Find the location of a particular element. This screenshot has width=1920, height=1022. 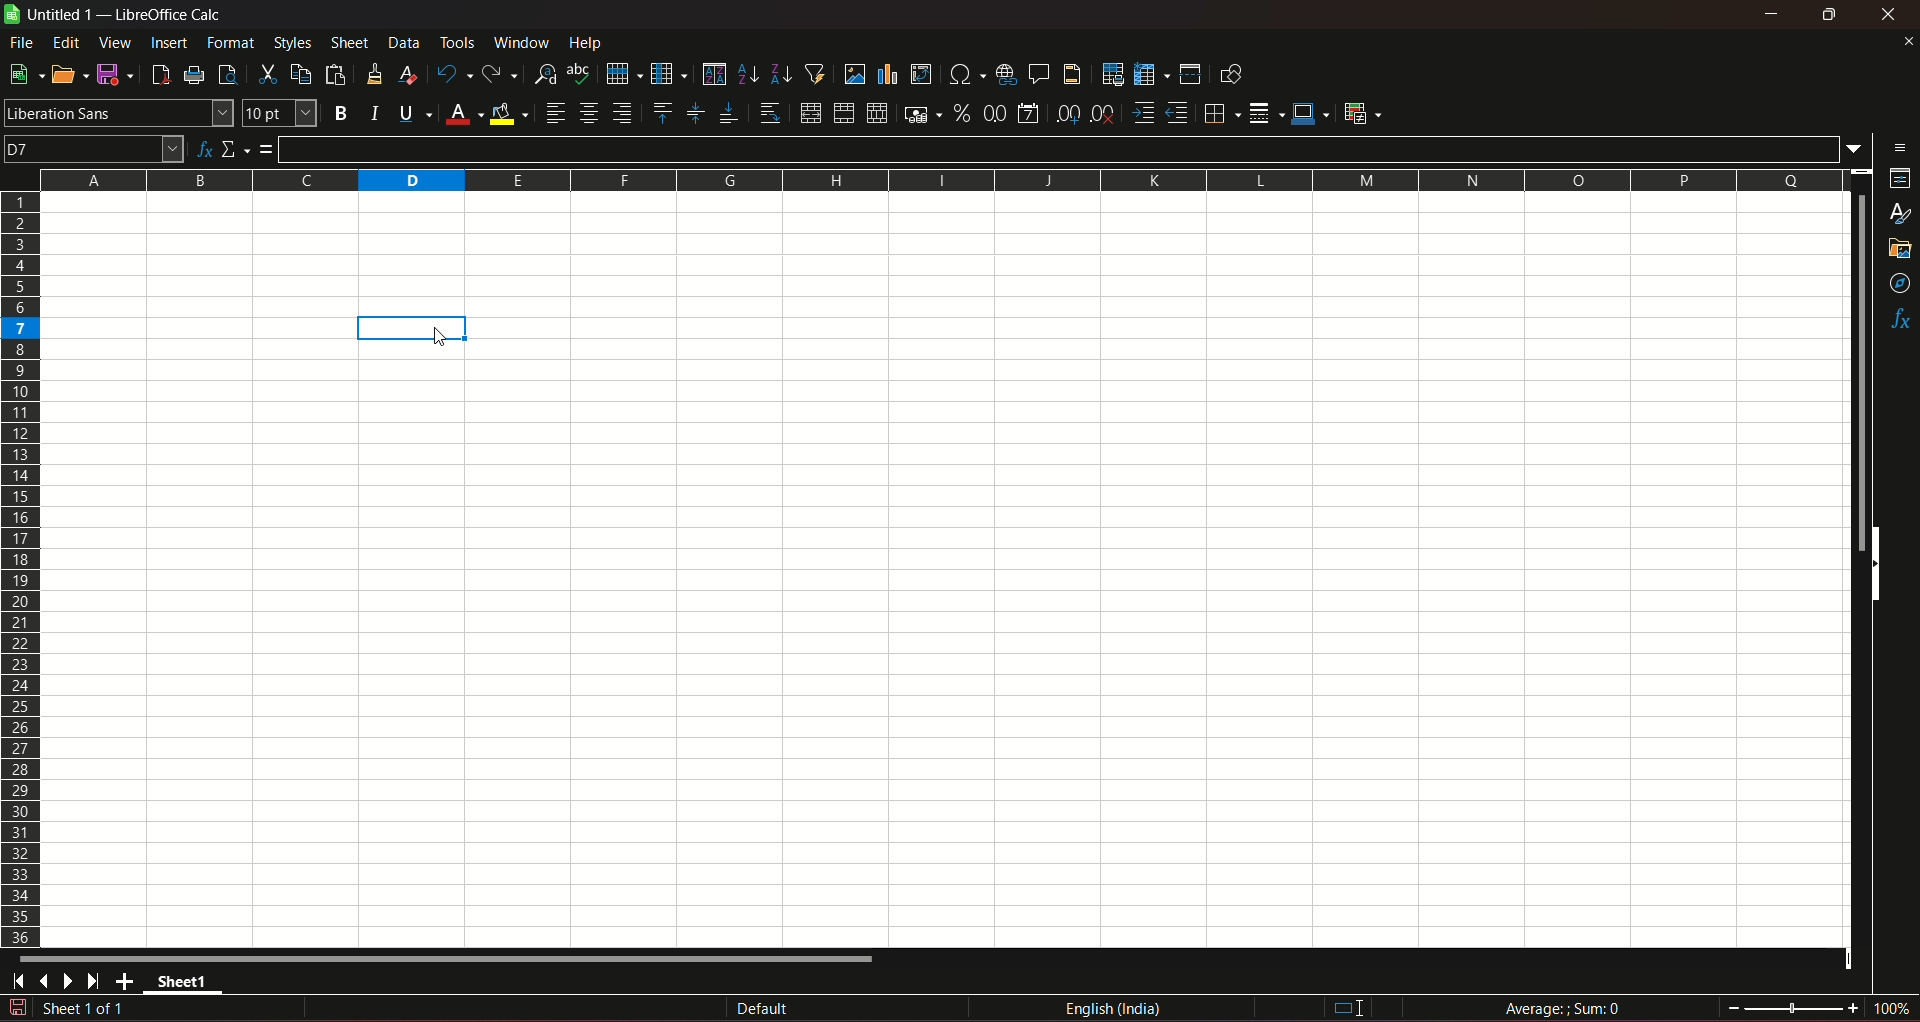

sidebar settings is located at coordinates (1901, 146).